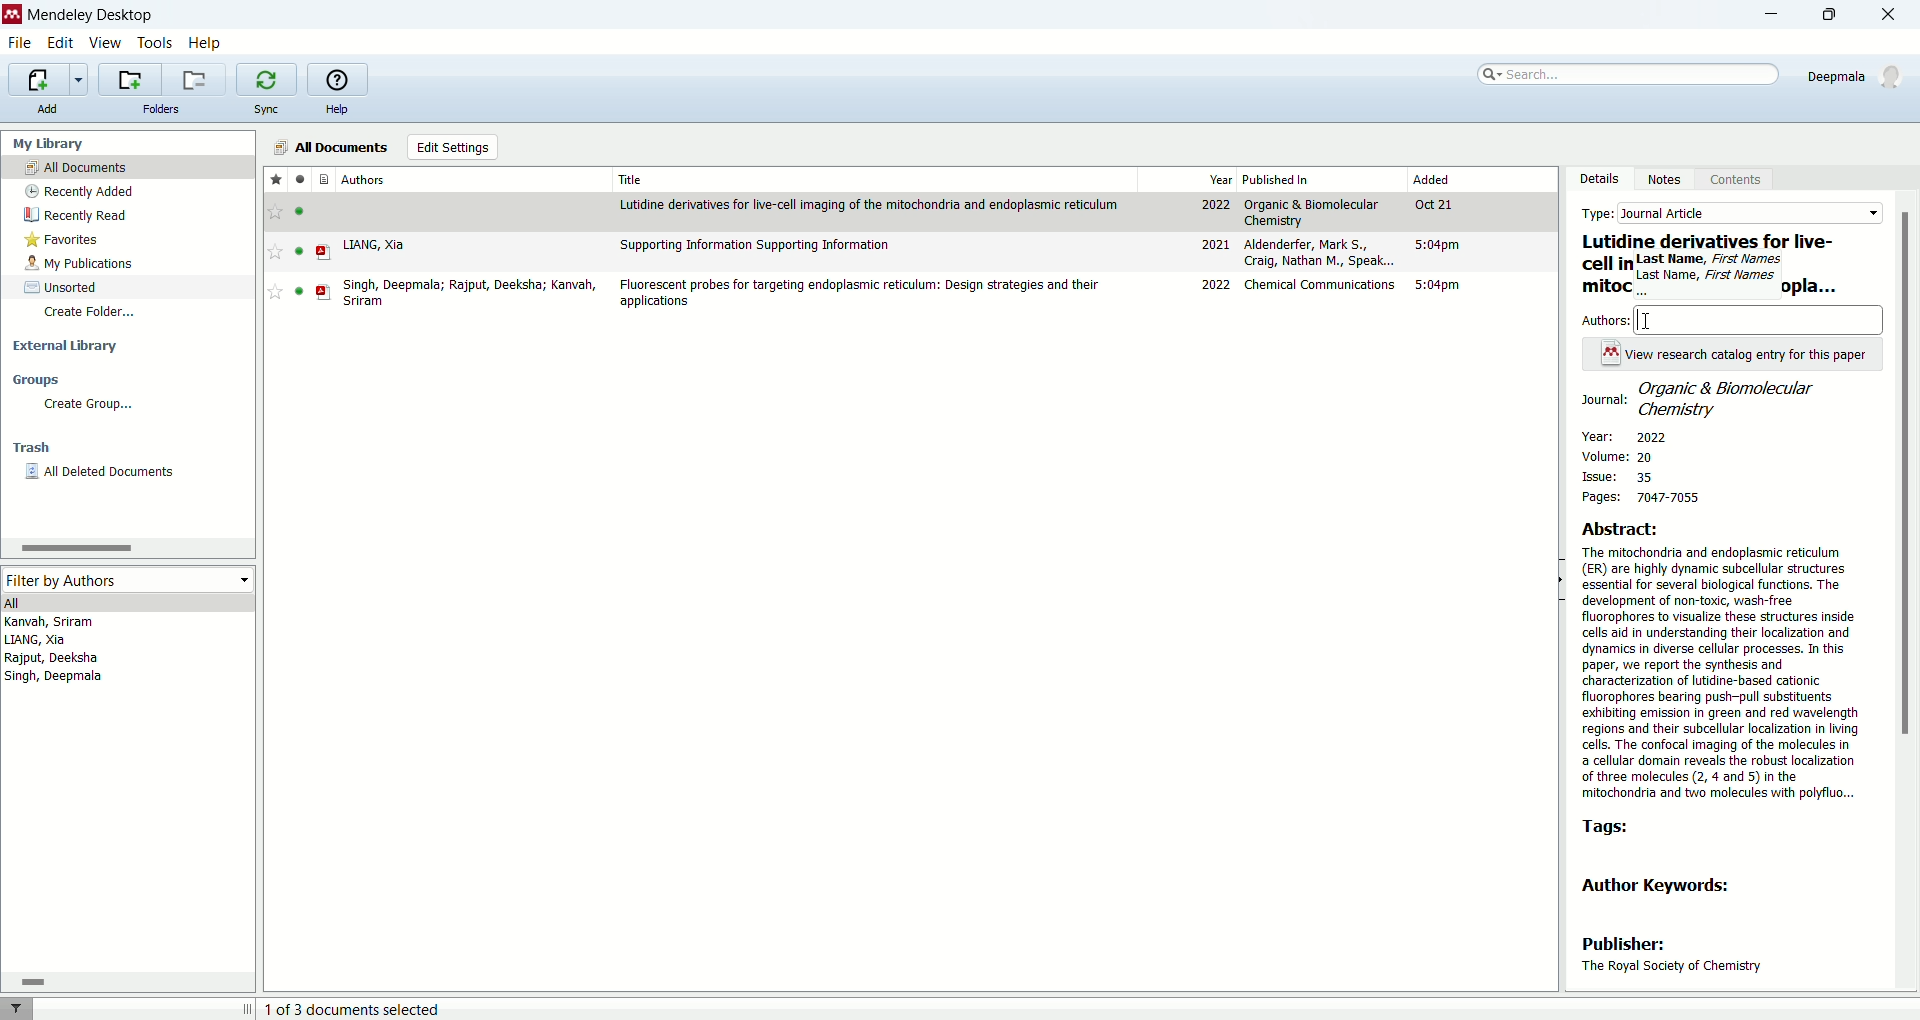 This screenshot has height=1020, width=1920. Describe the element at coordinates (1439, 207) in the screenshot. I see `Oct 21` at that location.